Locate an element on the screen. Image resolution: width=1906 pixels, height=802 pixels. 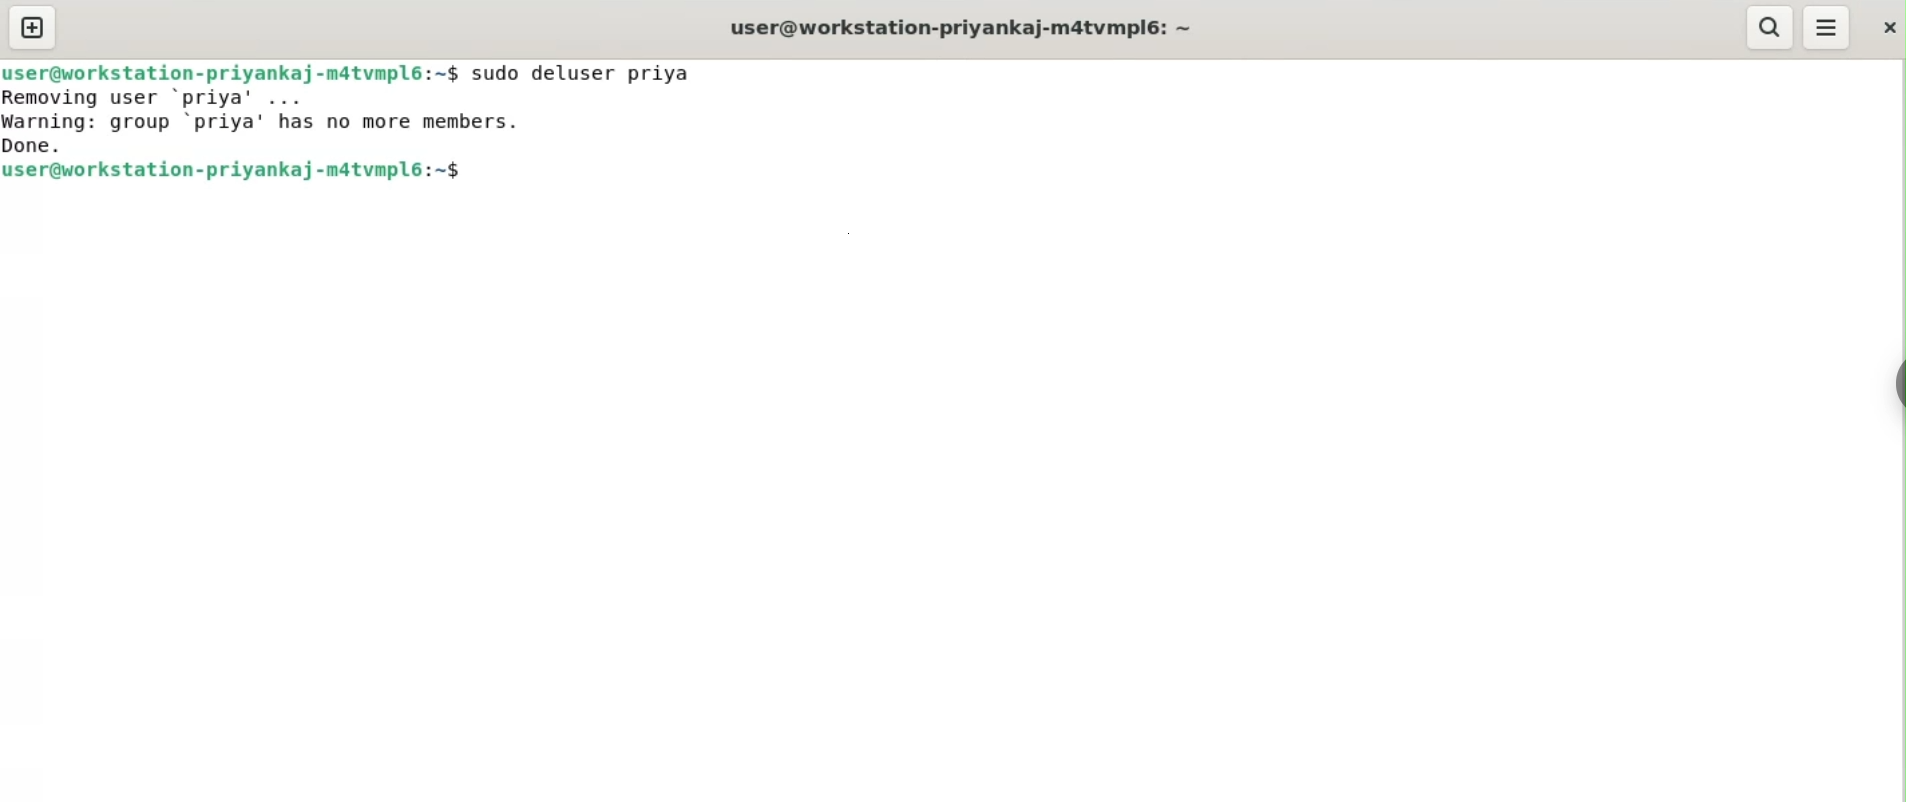
Removing user 'priya' Warning: group 'priya' has no more members. Done. is located at coordinates (255, 124).